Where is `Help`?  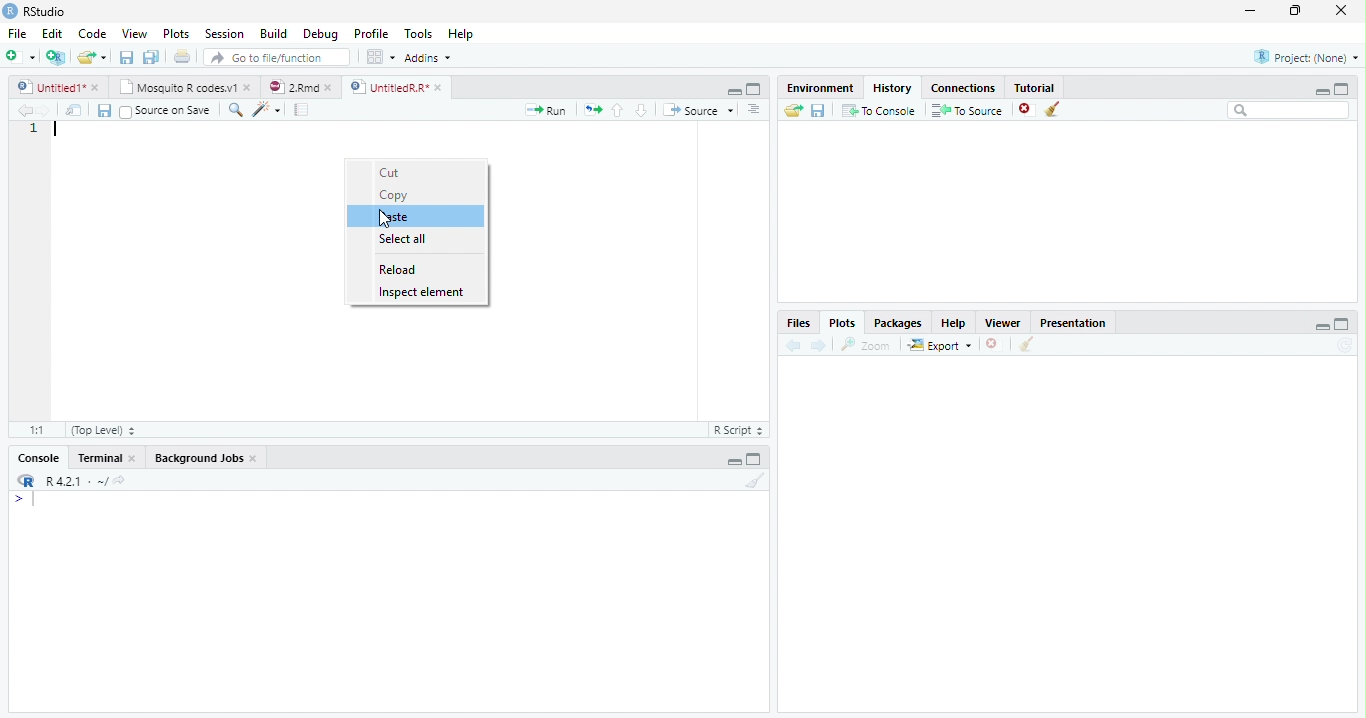
Help is located at coordinates (955, 324).